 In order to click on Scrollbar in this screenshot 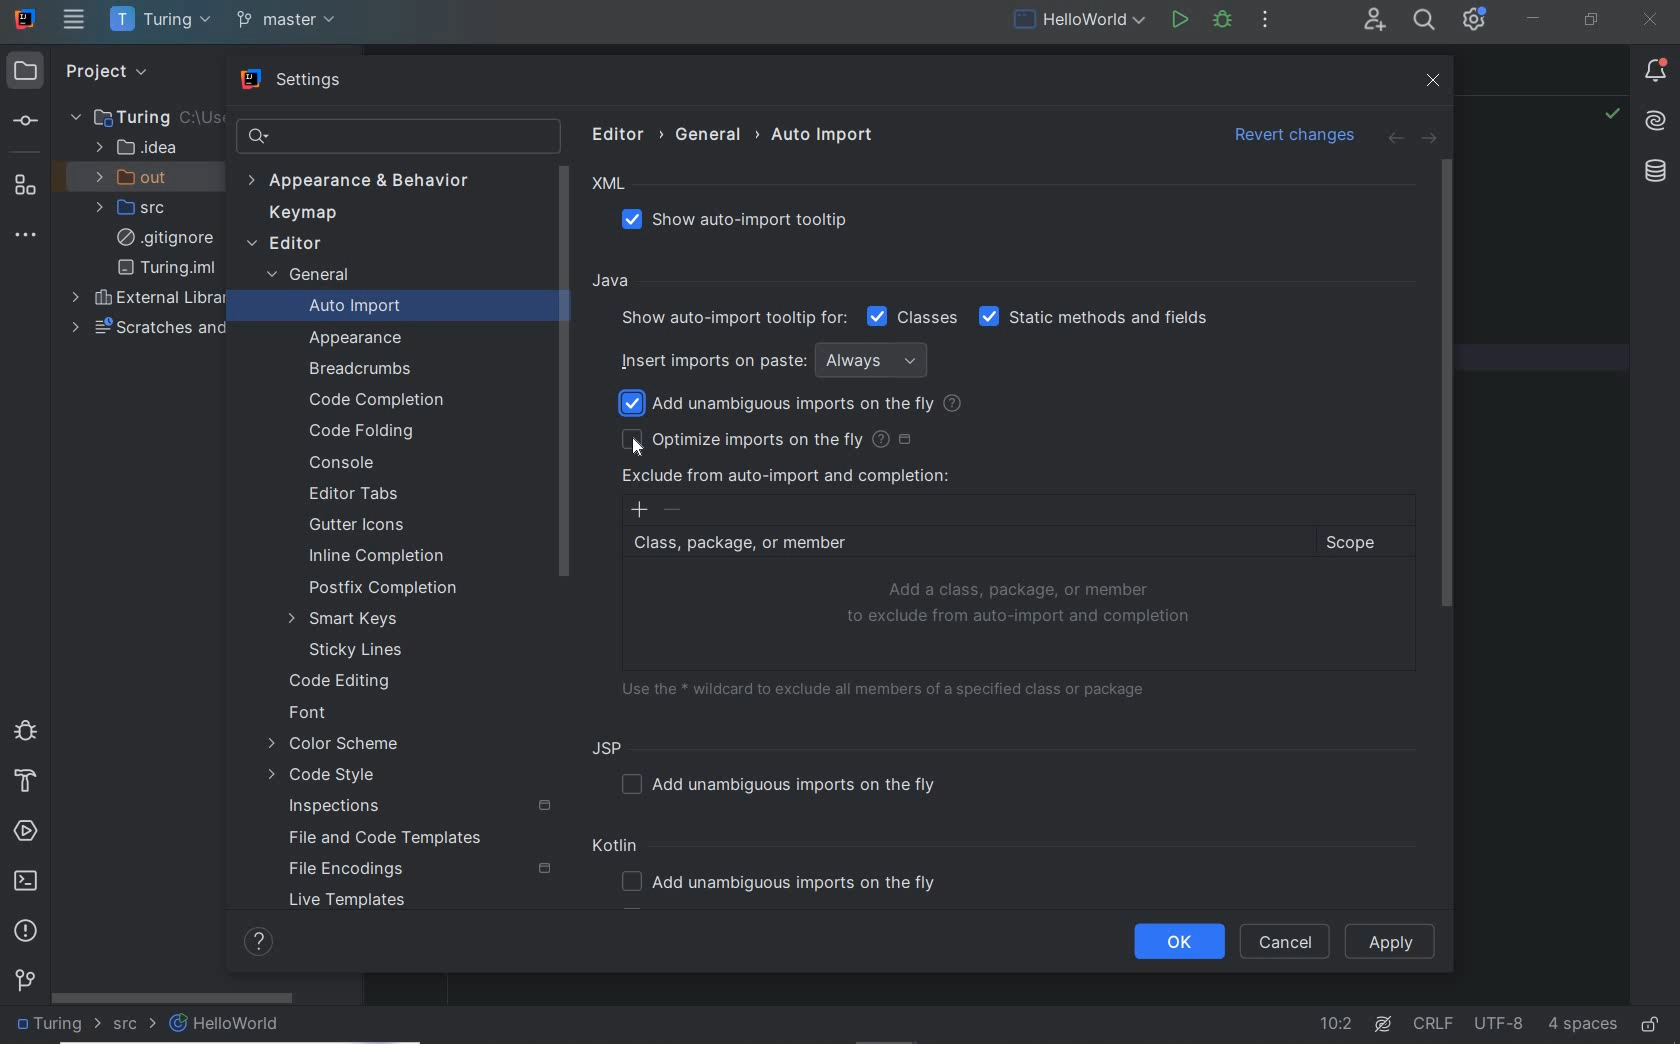, I will do `click(564, 369)`.